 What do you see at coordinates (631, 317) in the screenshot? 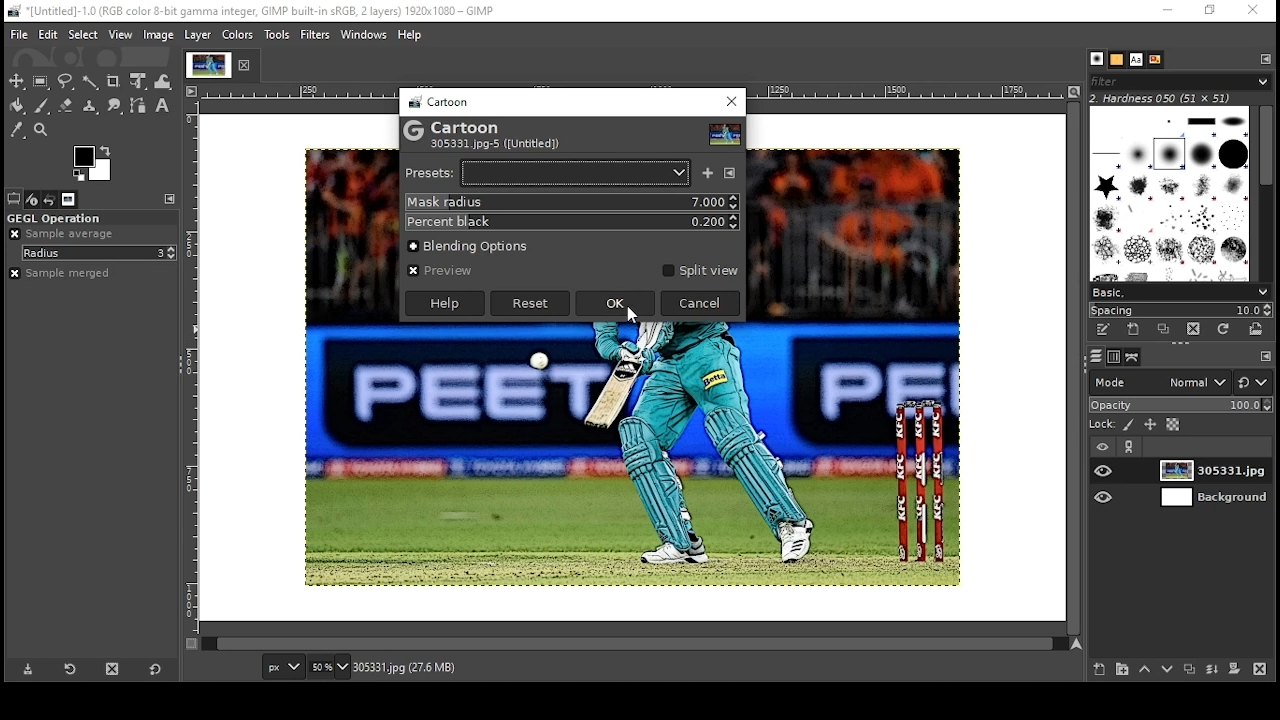
I see `mouse pointer` at bounding box center [631, 317].